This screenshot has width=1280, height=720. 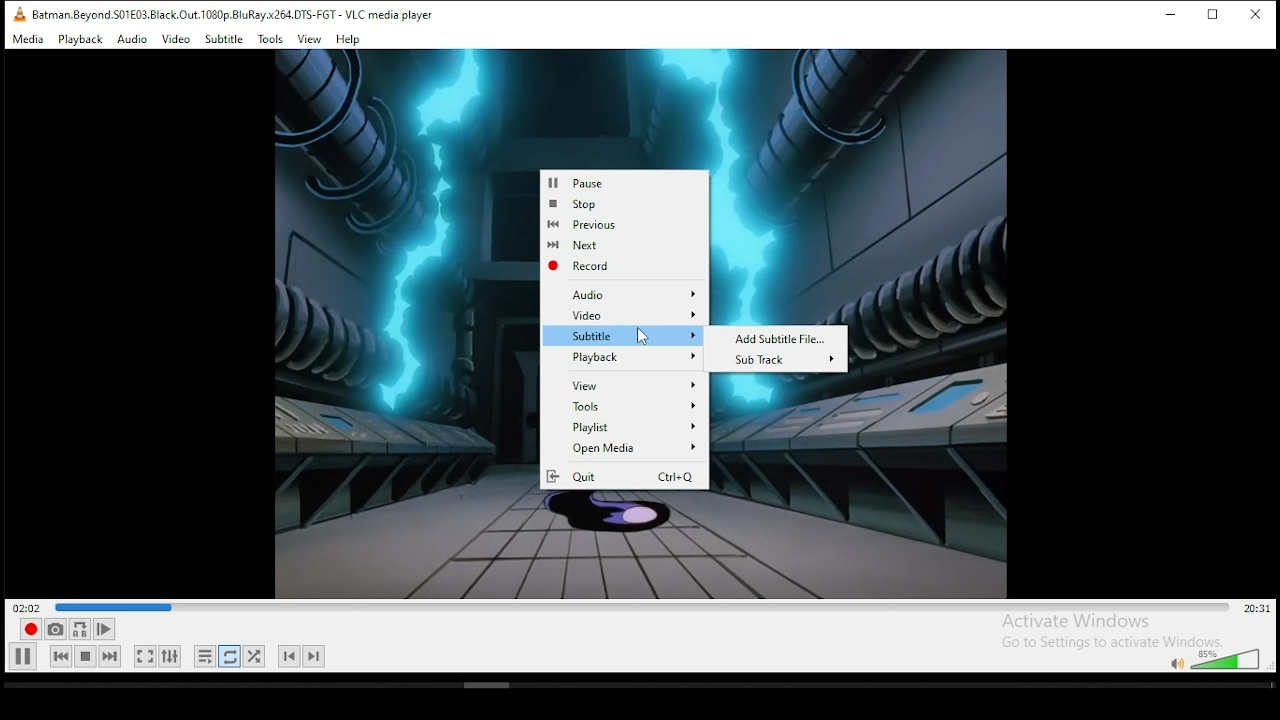 What do you see at coordinates (633, 294) in the screenshot?
I see `Audio options` at bounding box center [633, 294].